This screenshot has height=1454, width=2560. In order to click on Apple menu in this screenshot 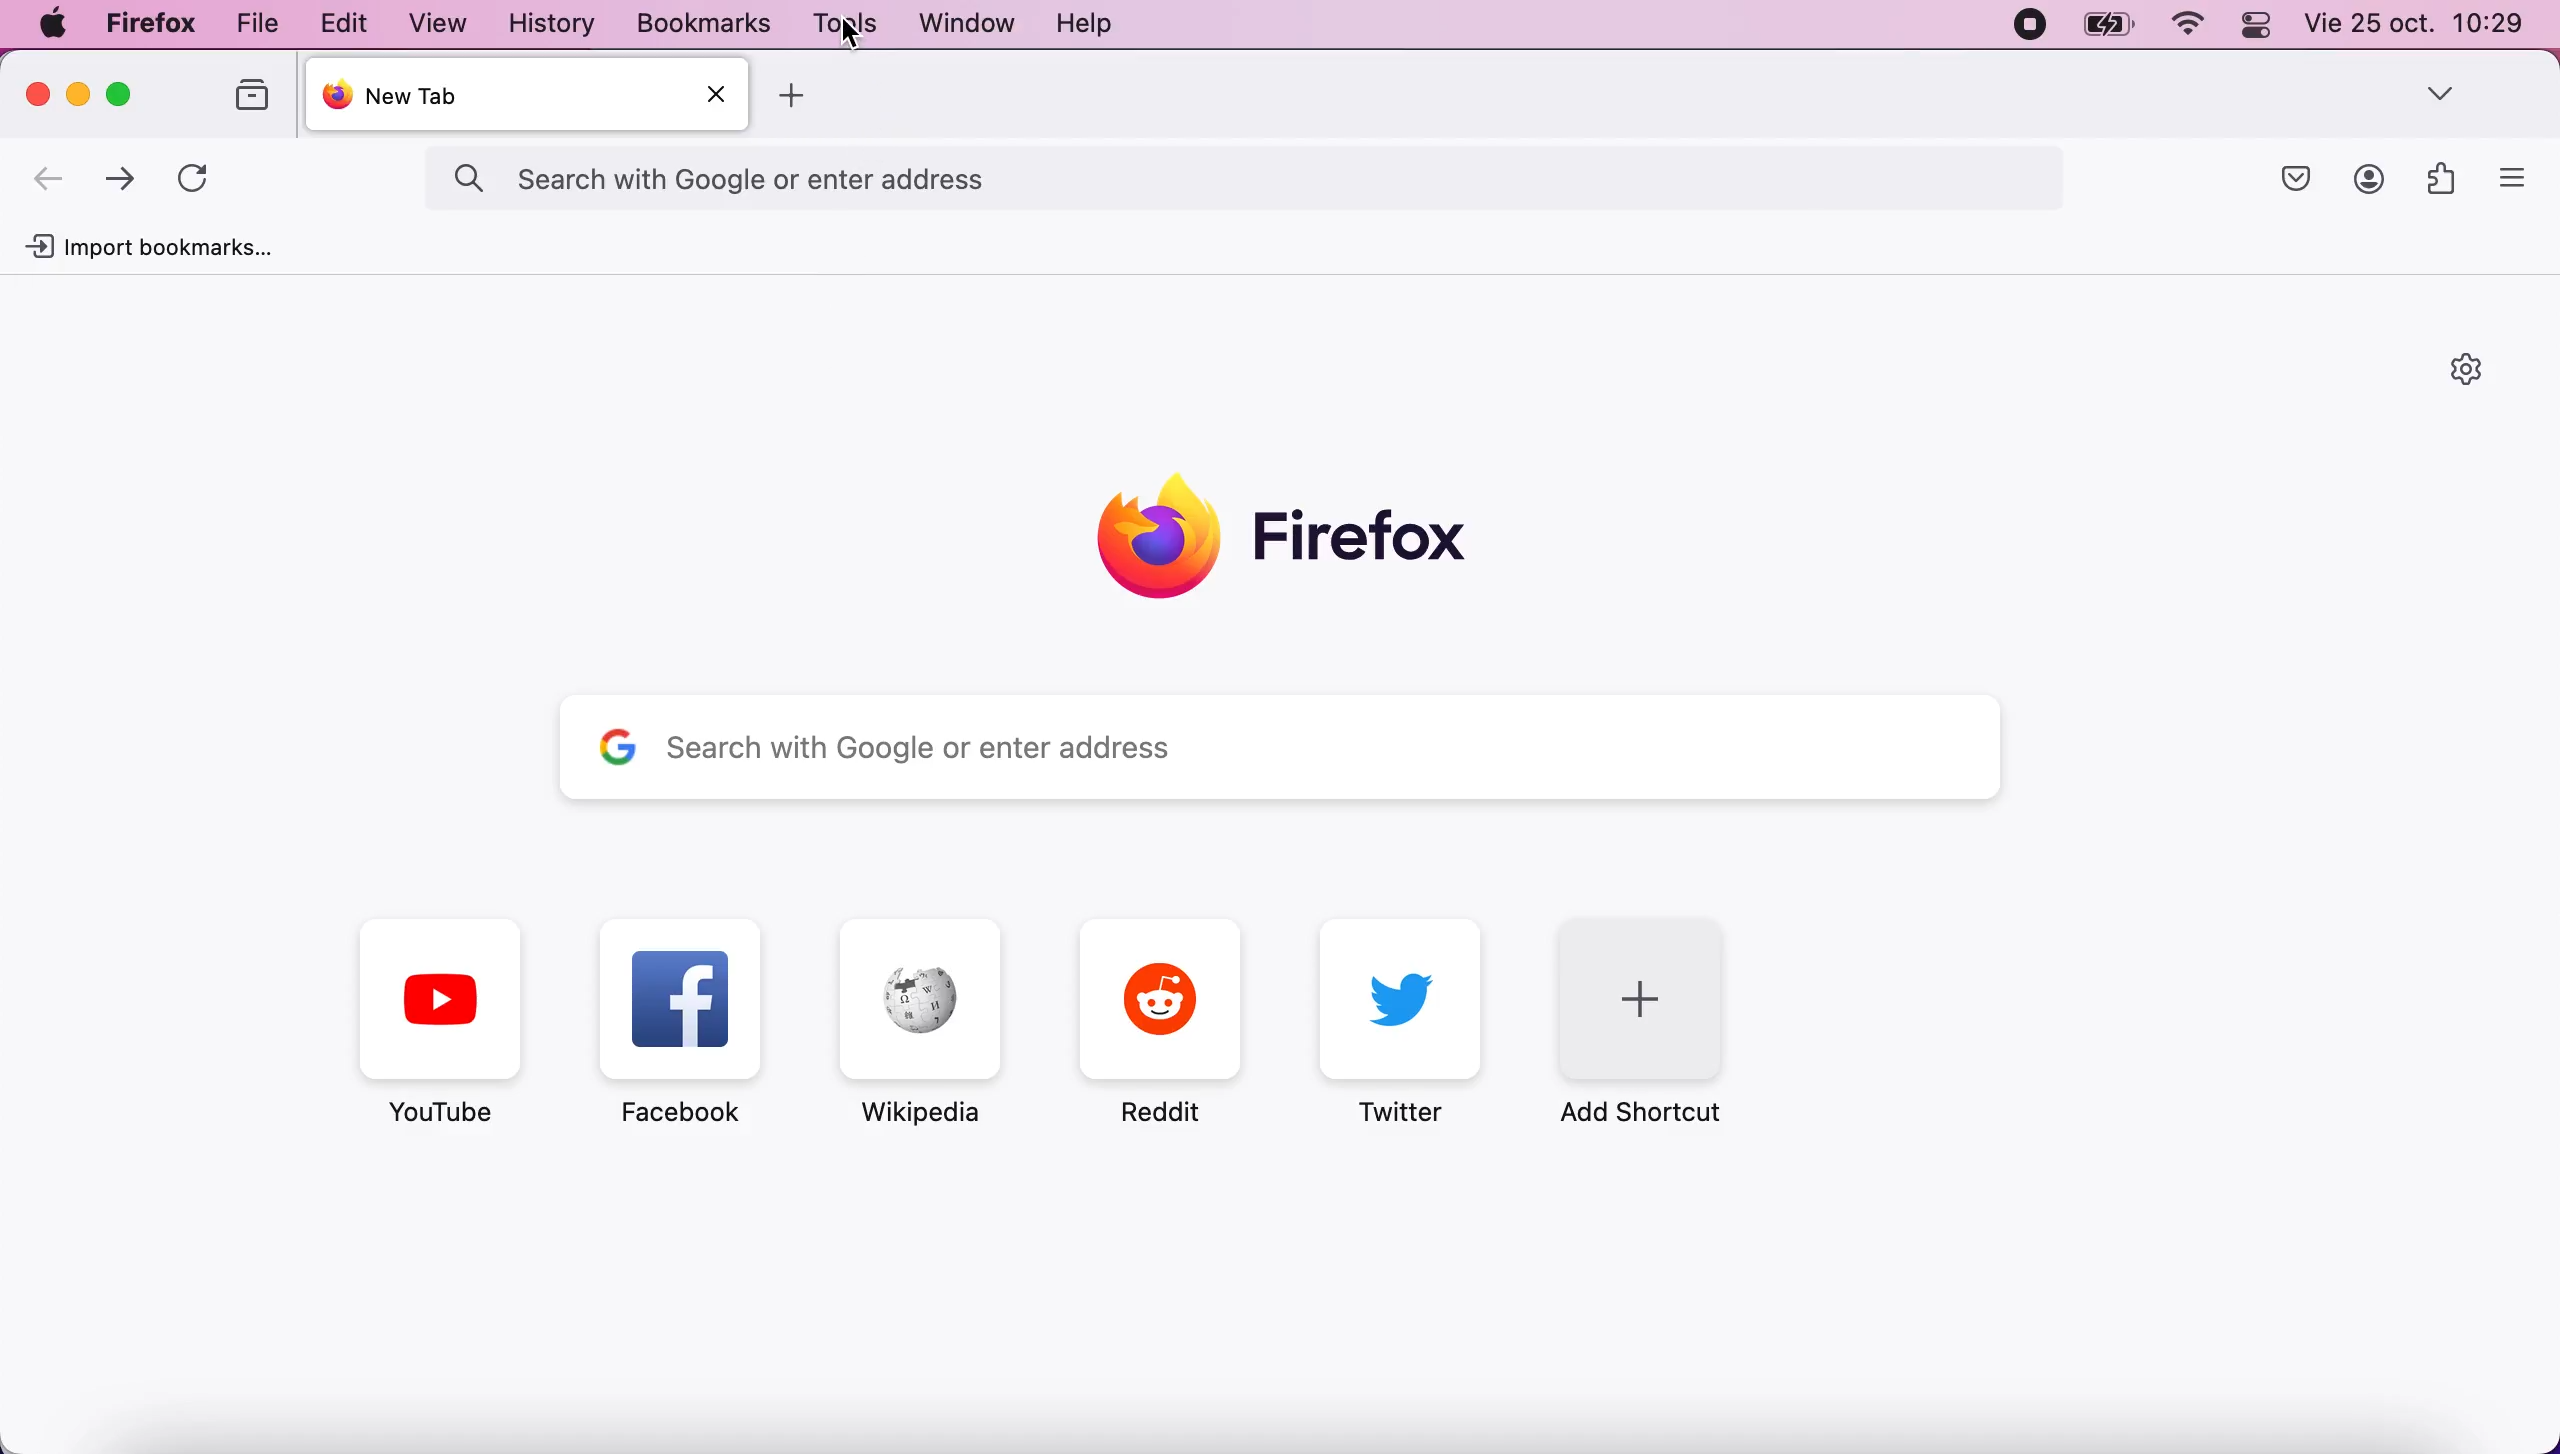, I will do `click(53, 23)`.